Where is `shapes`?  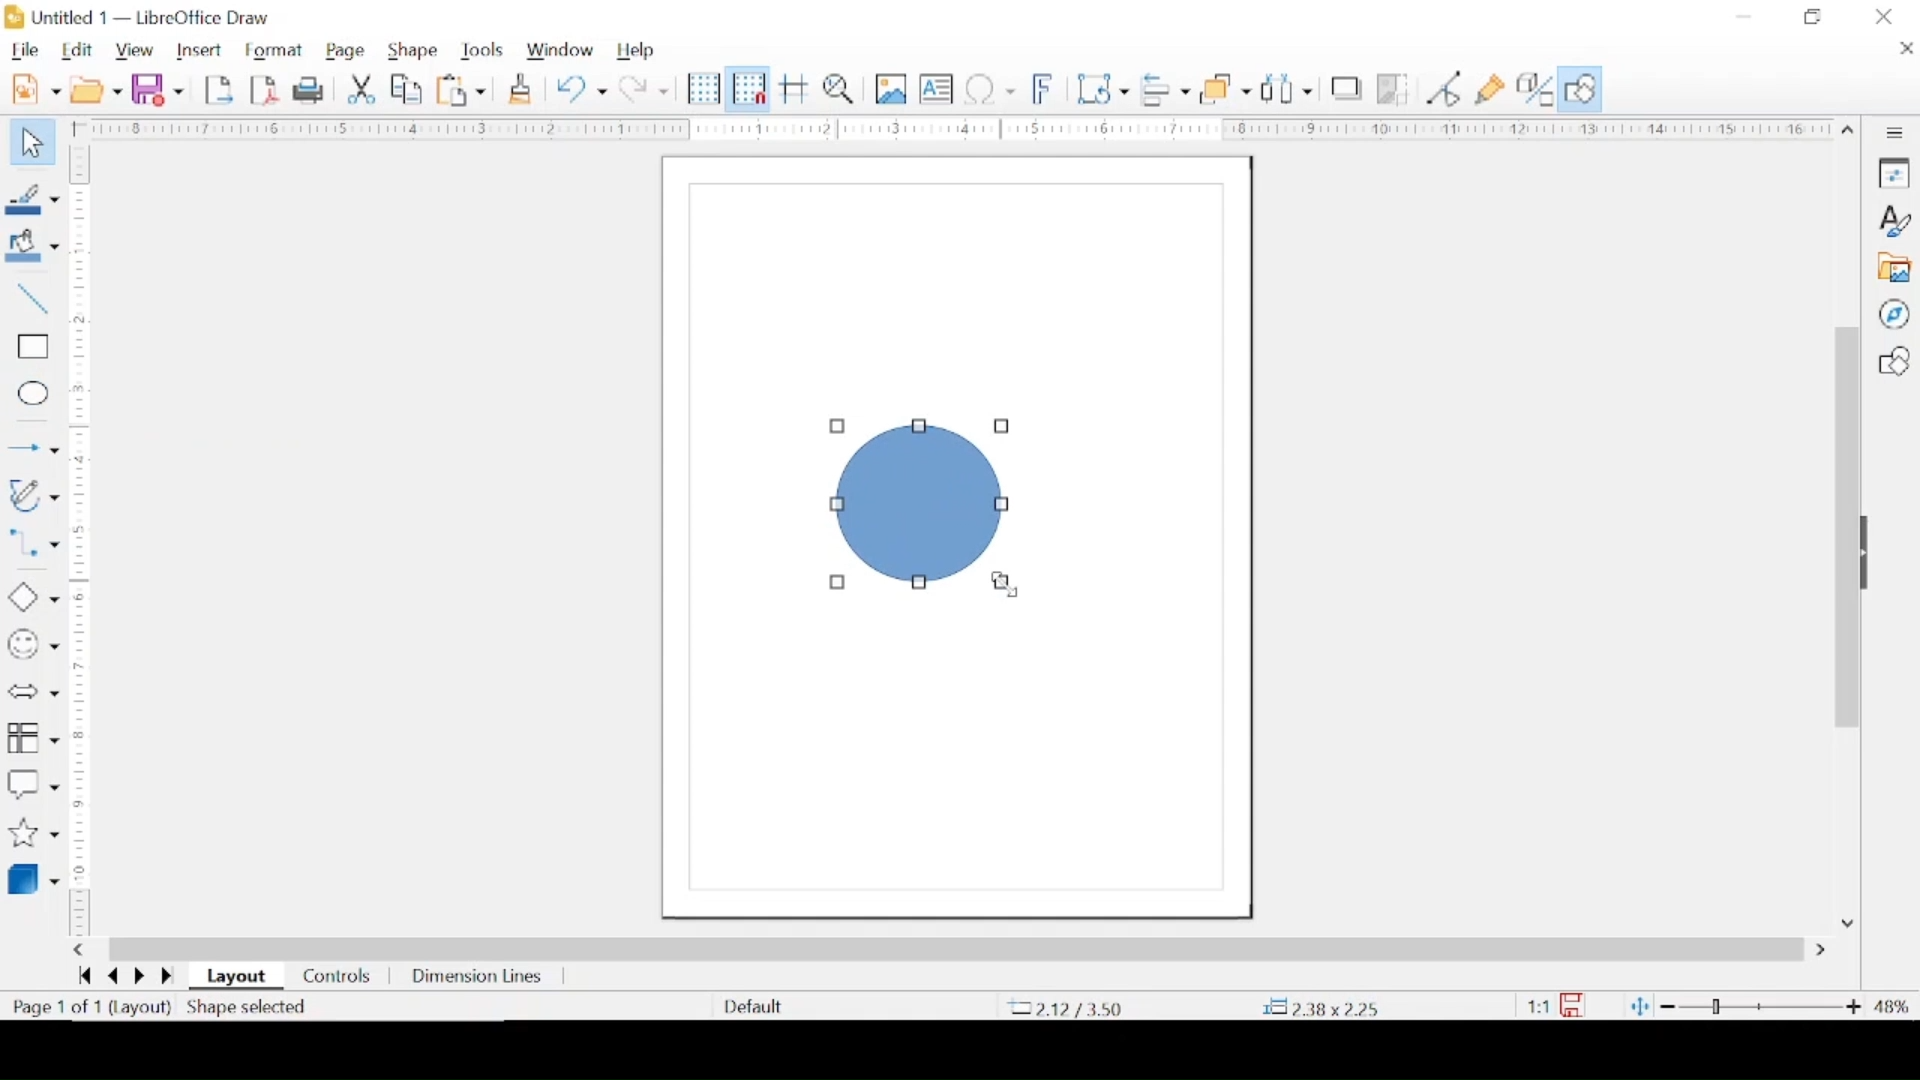
shapes is located at coordinates (1893, 361).